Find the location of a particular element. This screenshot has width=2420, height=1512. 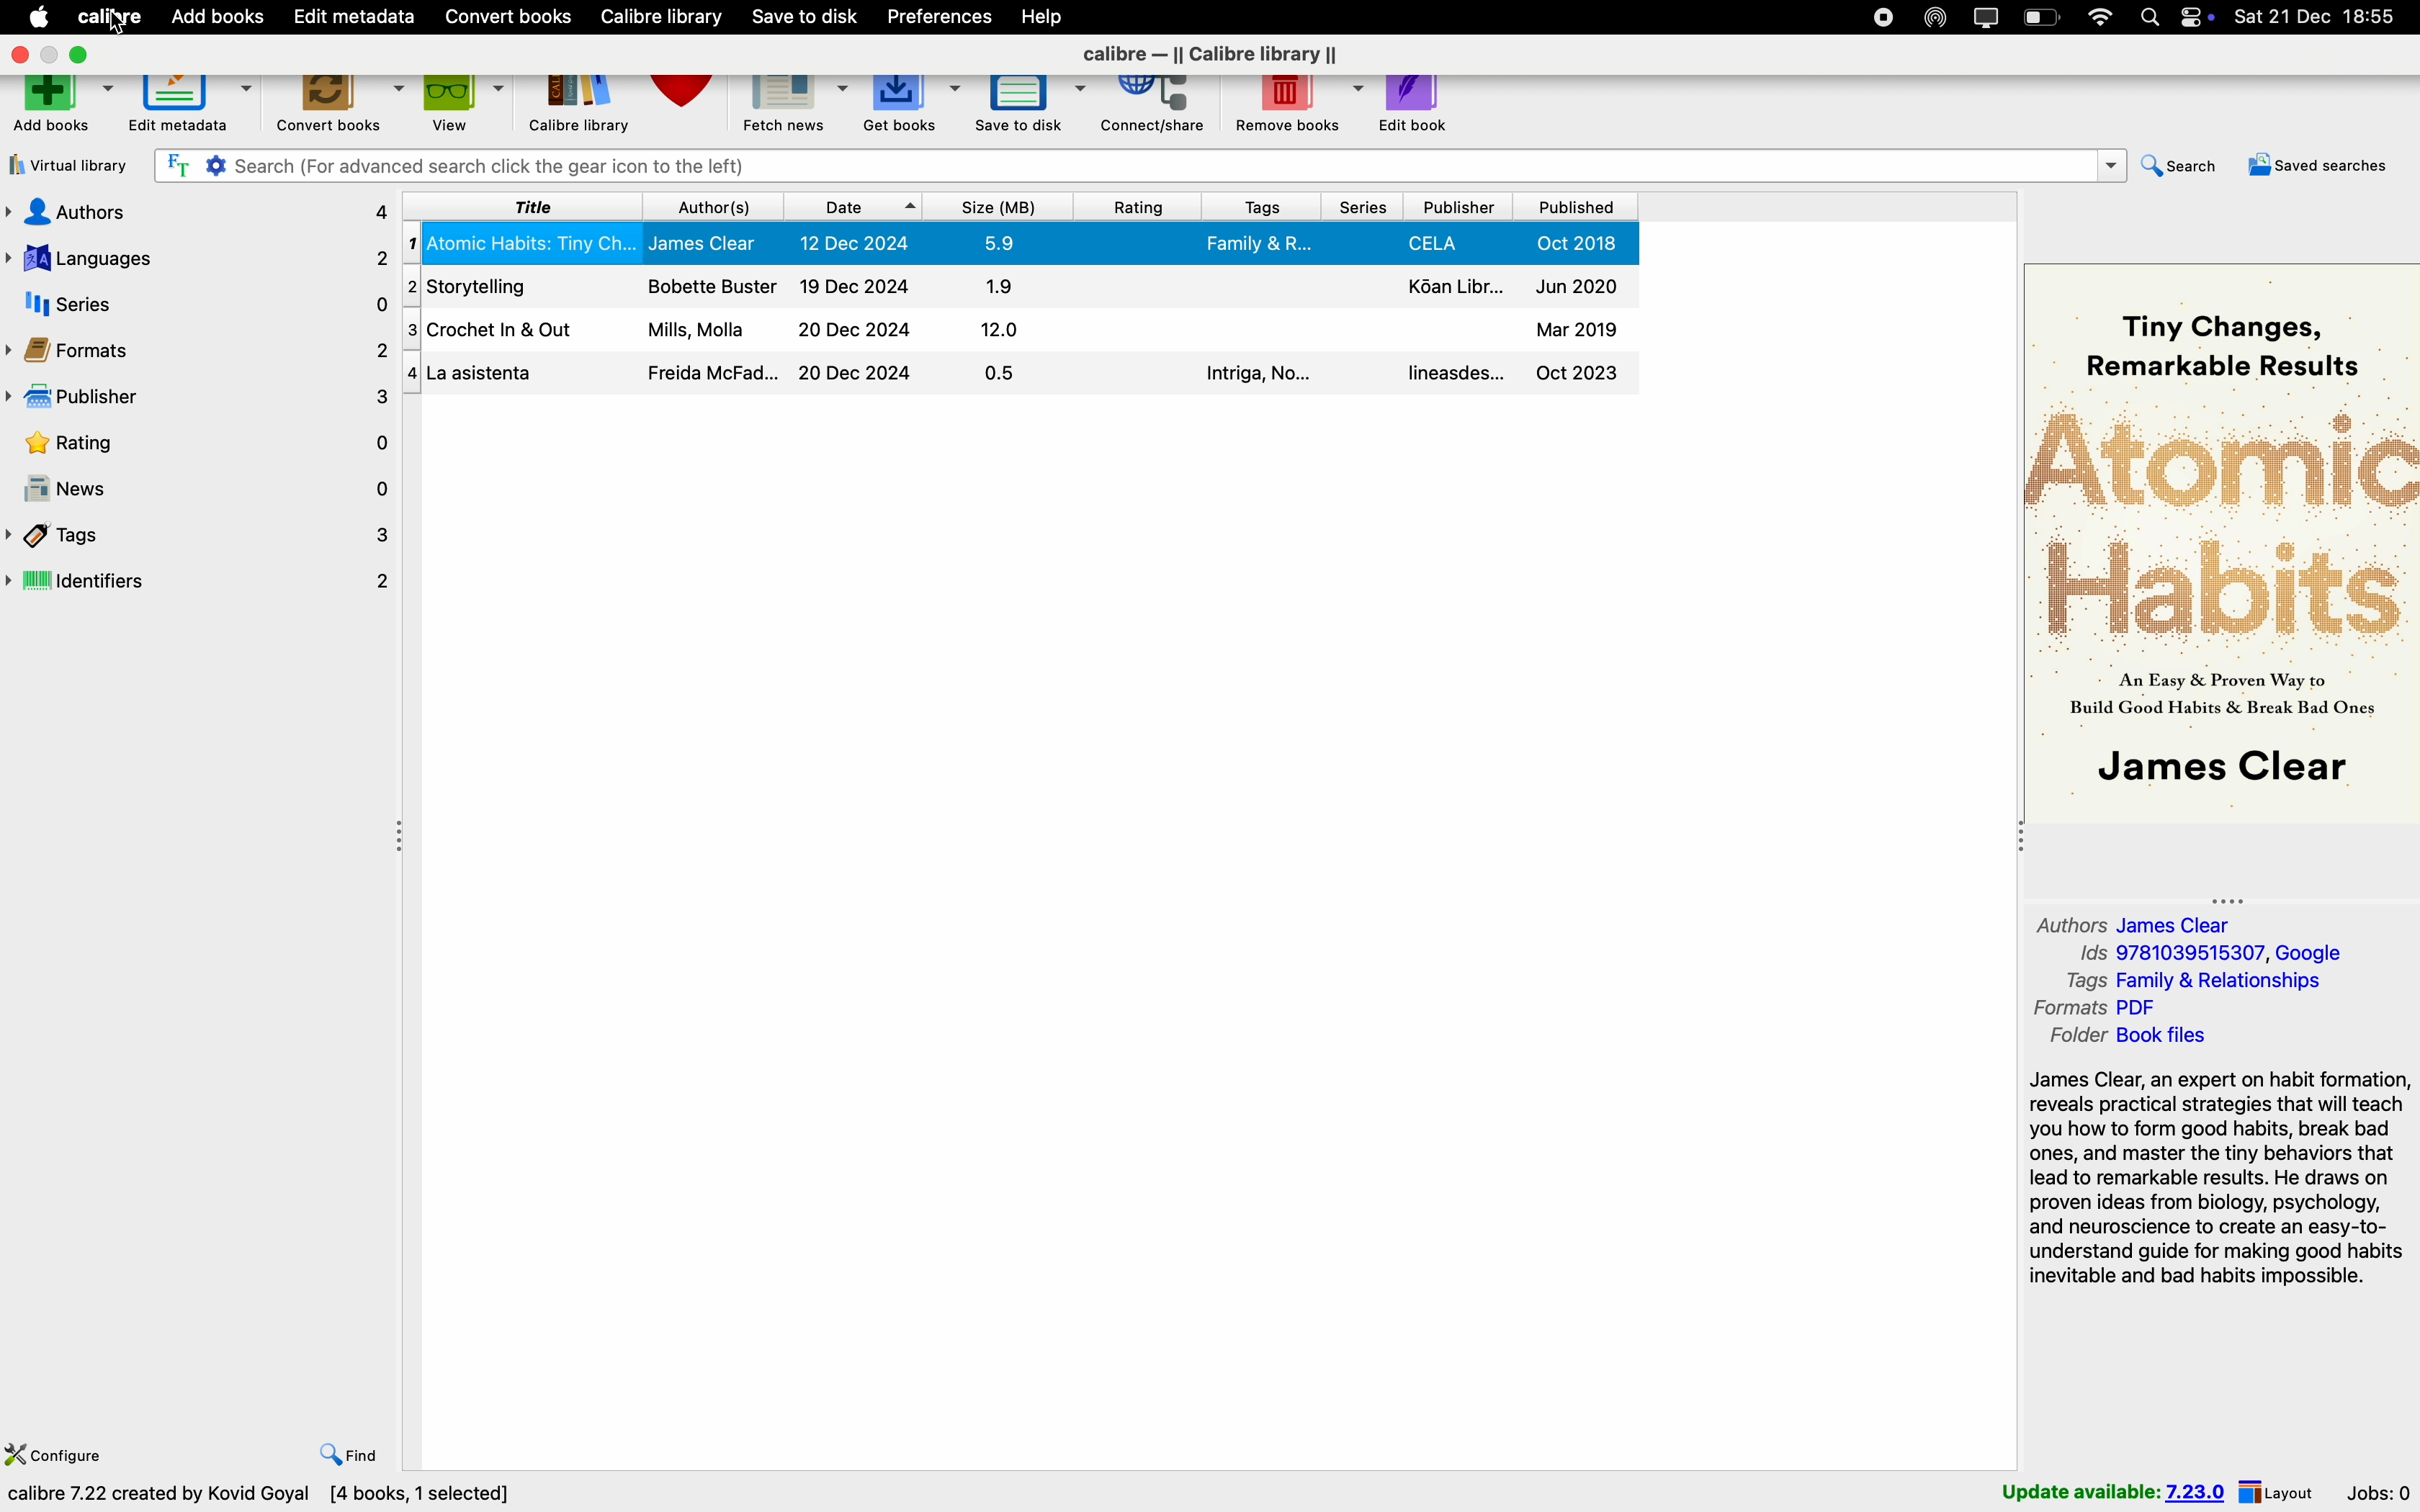

add books is located at coordinates (219, 15).